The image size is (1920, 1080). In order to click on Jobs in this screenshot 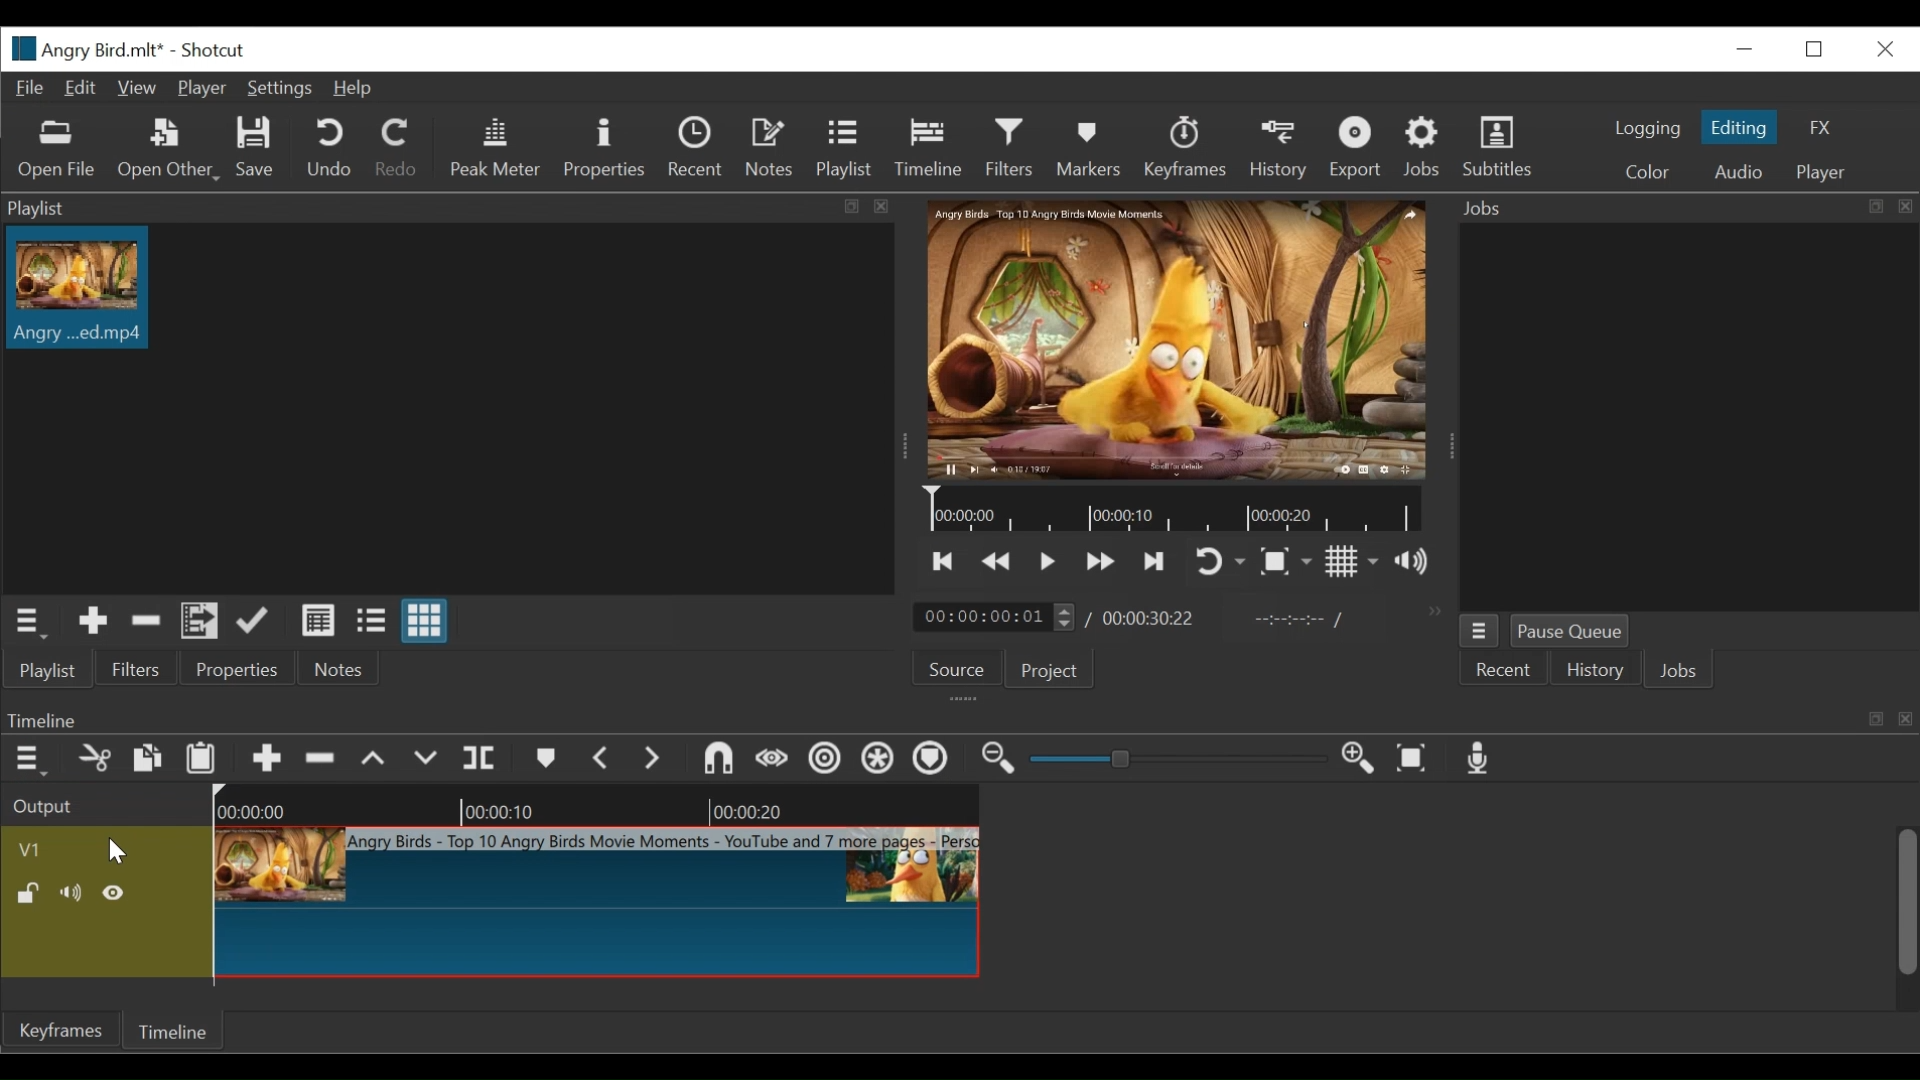, I will do `click(1426, 148)`.